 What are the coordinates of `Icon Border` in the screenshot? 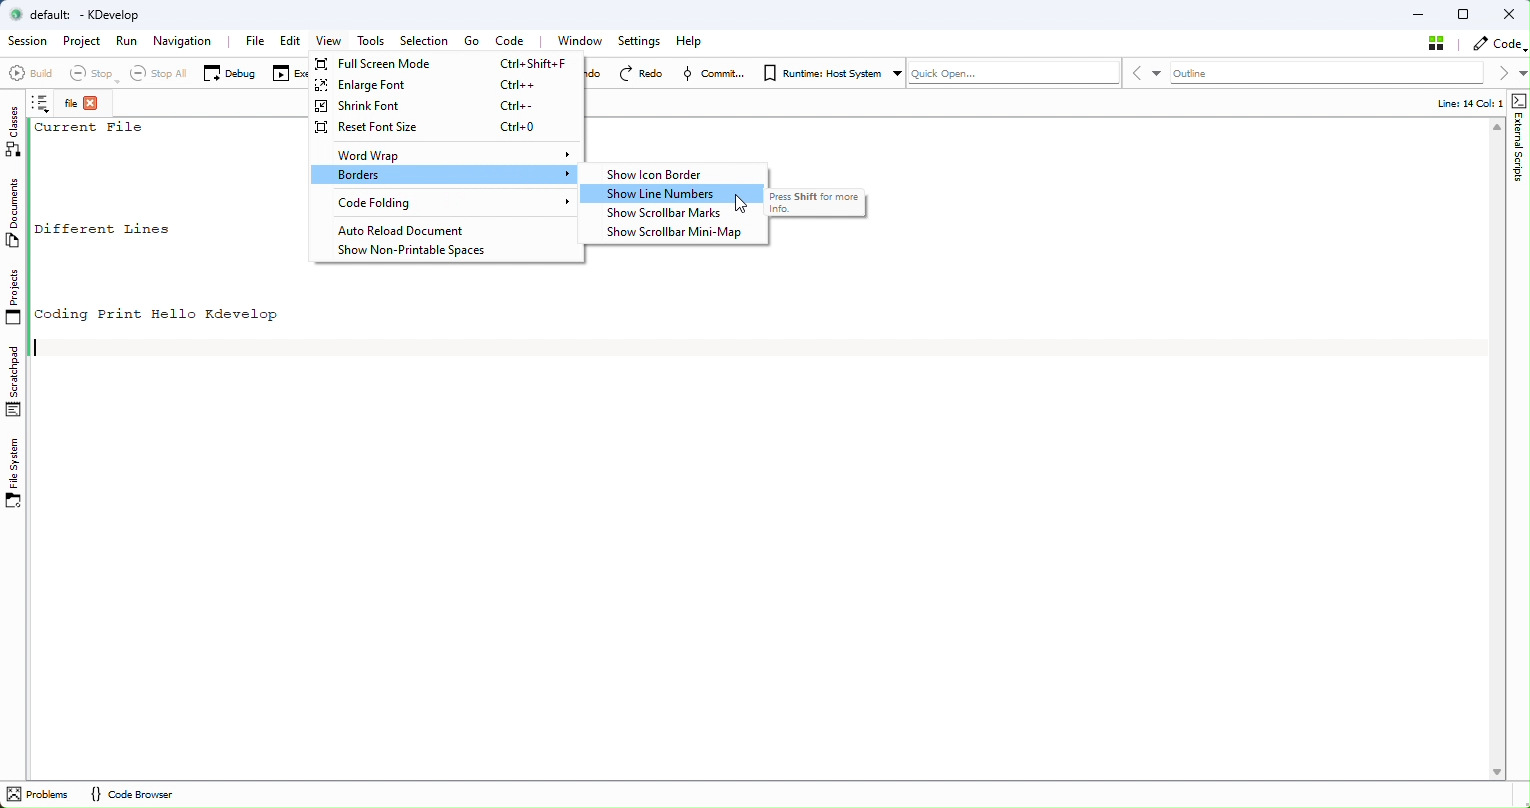 It's located at (670, 175).